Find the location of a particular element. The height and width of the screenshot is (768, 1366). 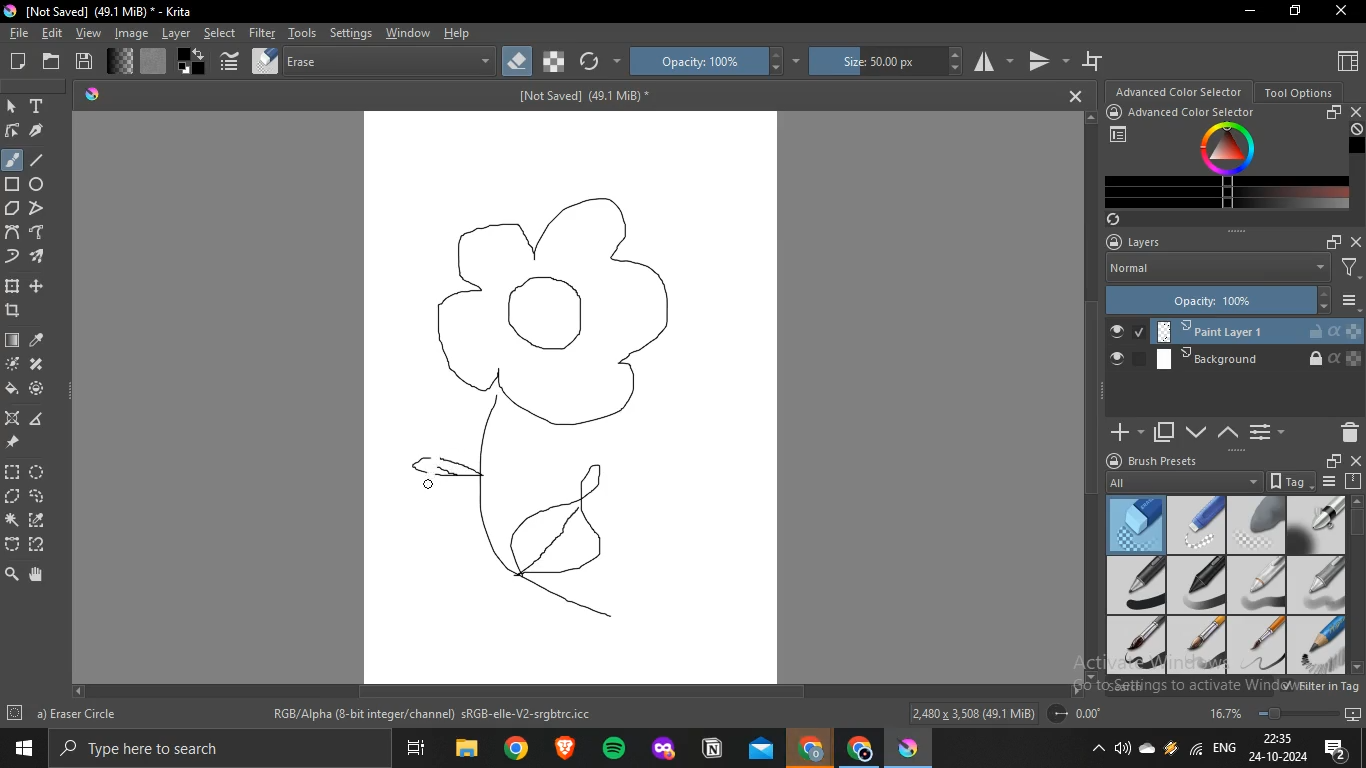

crop image is located at coordinates (13, 309).